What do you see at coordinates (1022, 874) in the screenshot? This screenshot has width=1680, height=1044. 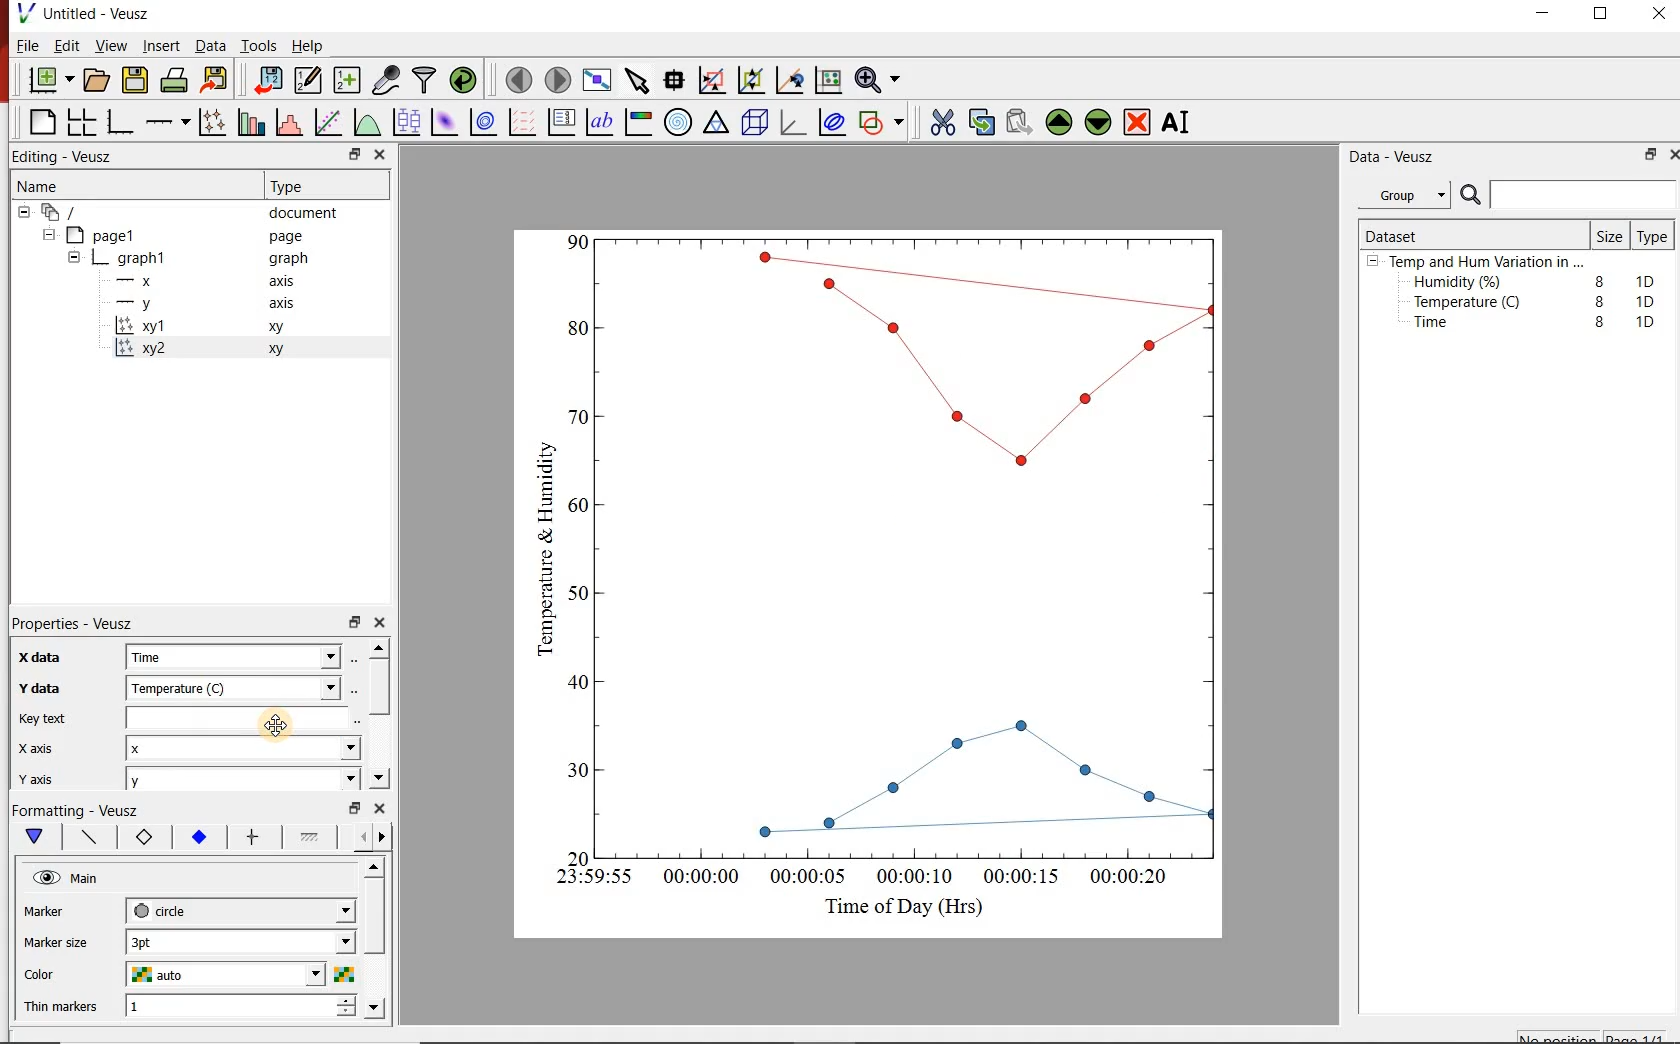 I see `00:00:15` at bounding box center [1022, 874].